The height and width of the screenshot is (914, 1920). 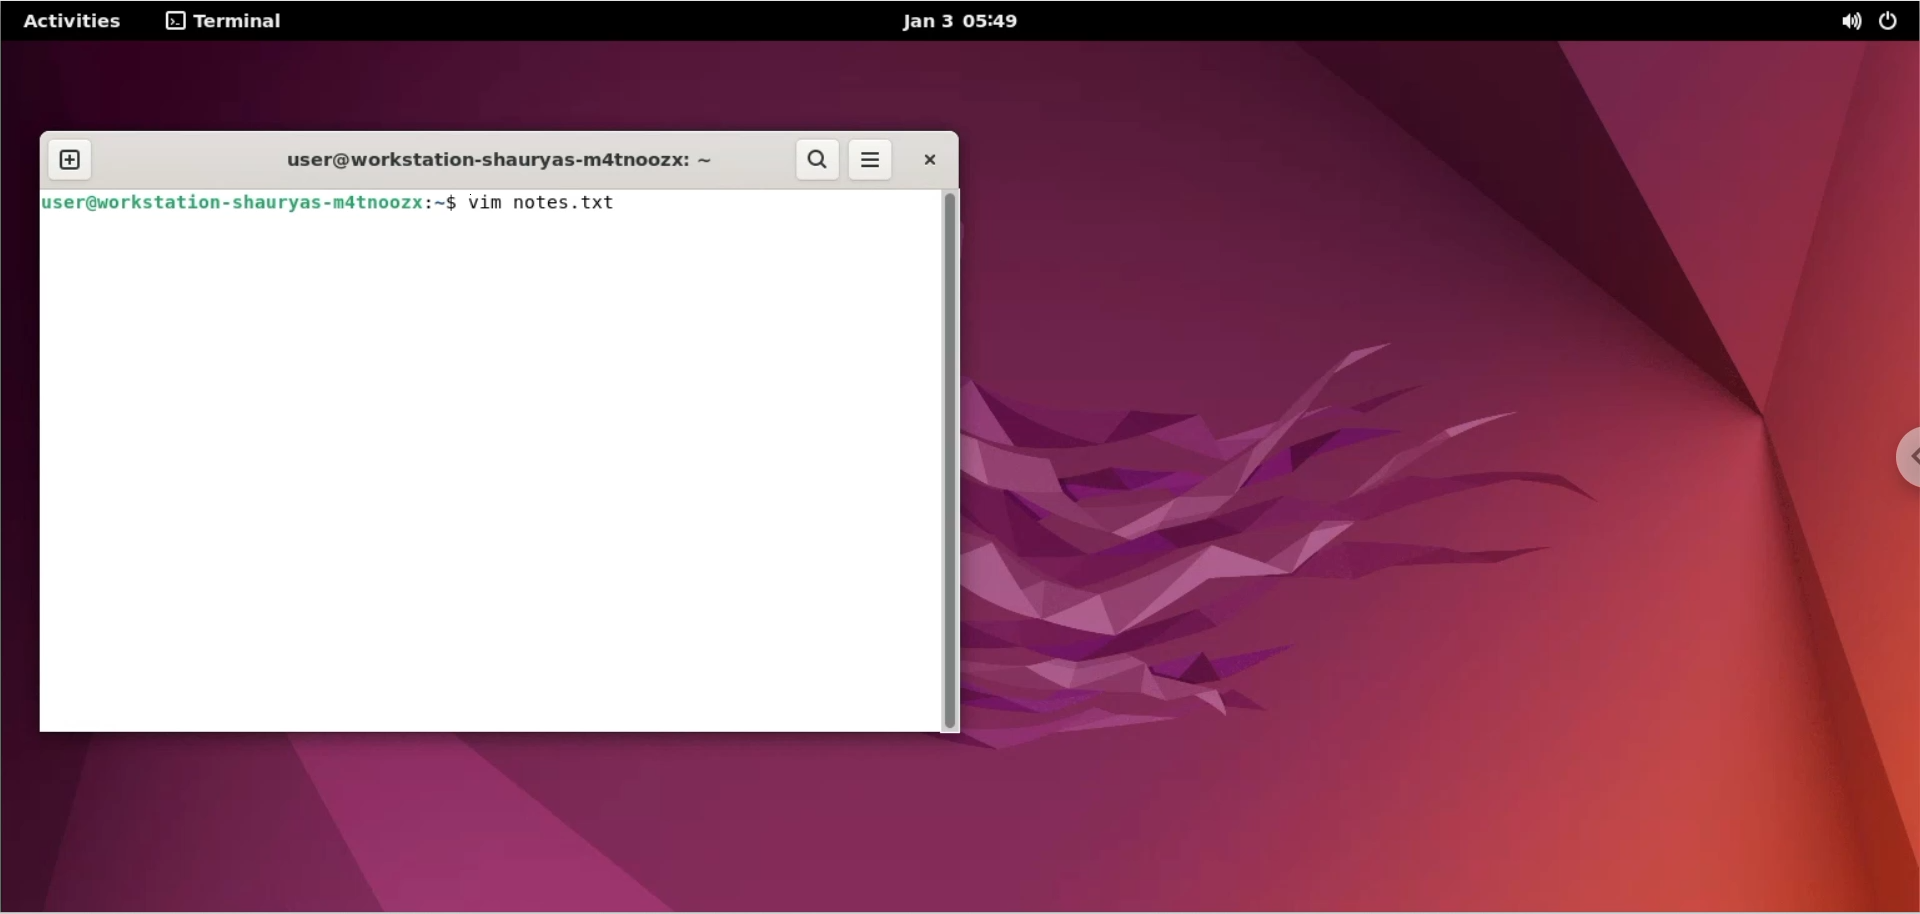 What do you see at coordinates (951, 459) in the screenshot?
I see `scrollbar` at bounding box center [951, 459].